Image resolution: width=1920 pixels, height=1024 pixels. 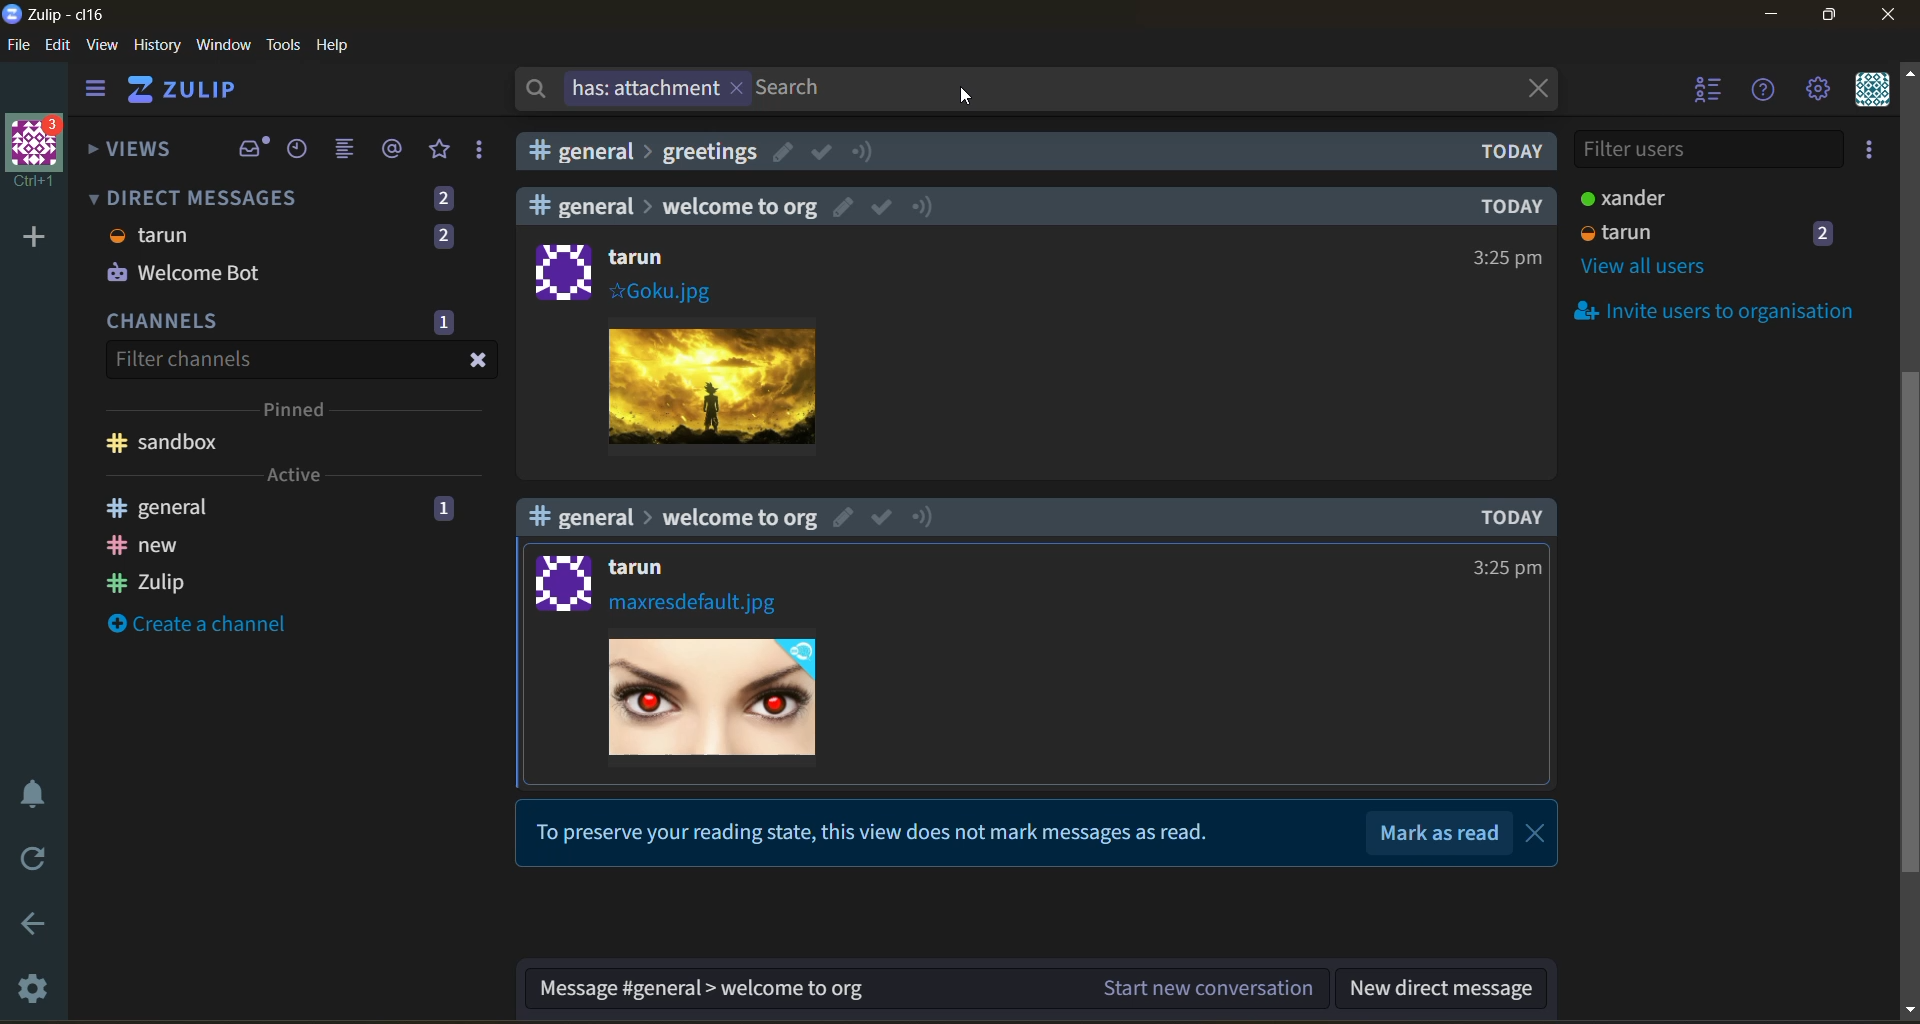 I want to click on views, so click(x=138, y=150).